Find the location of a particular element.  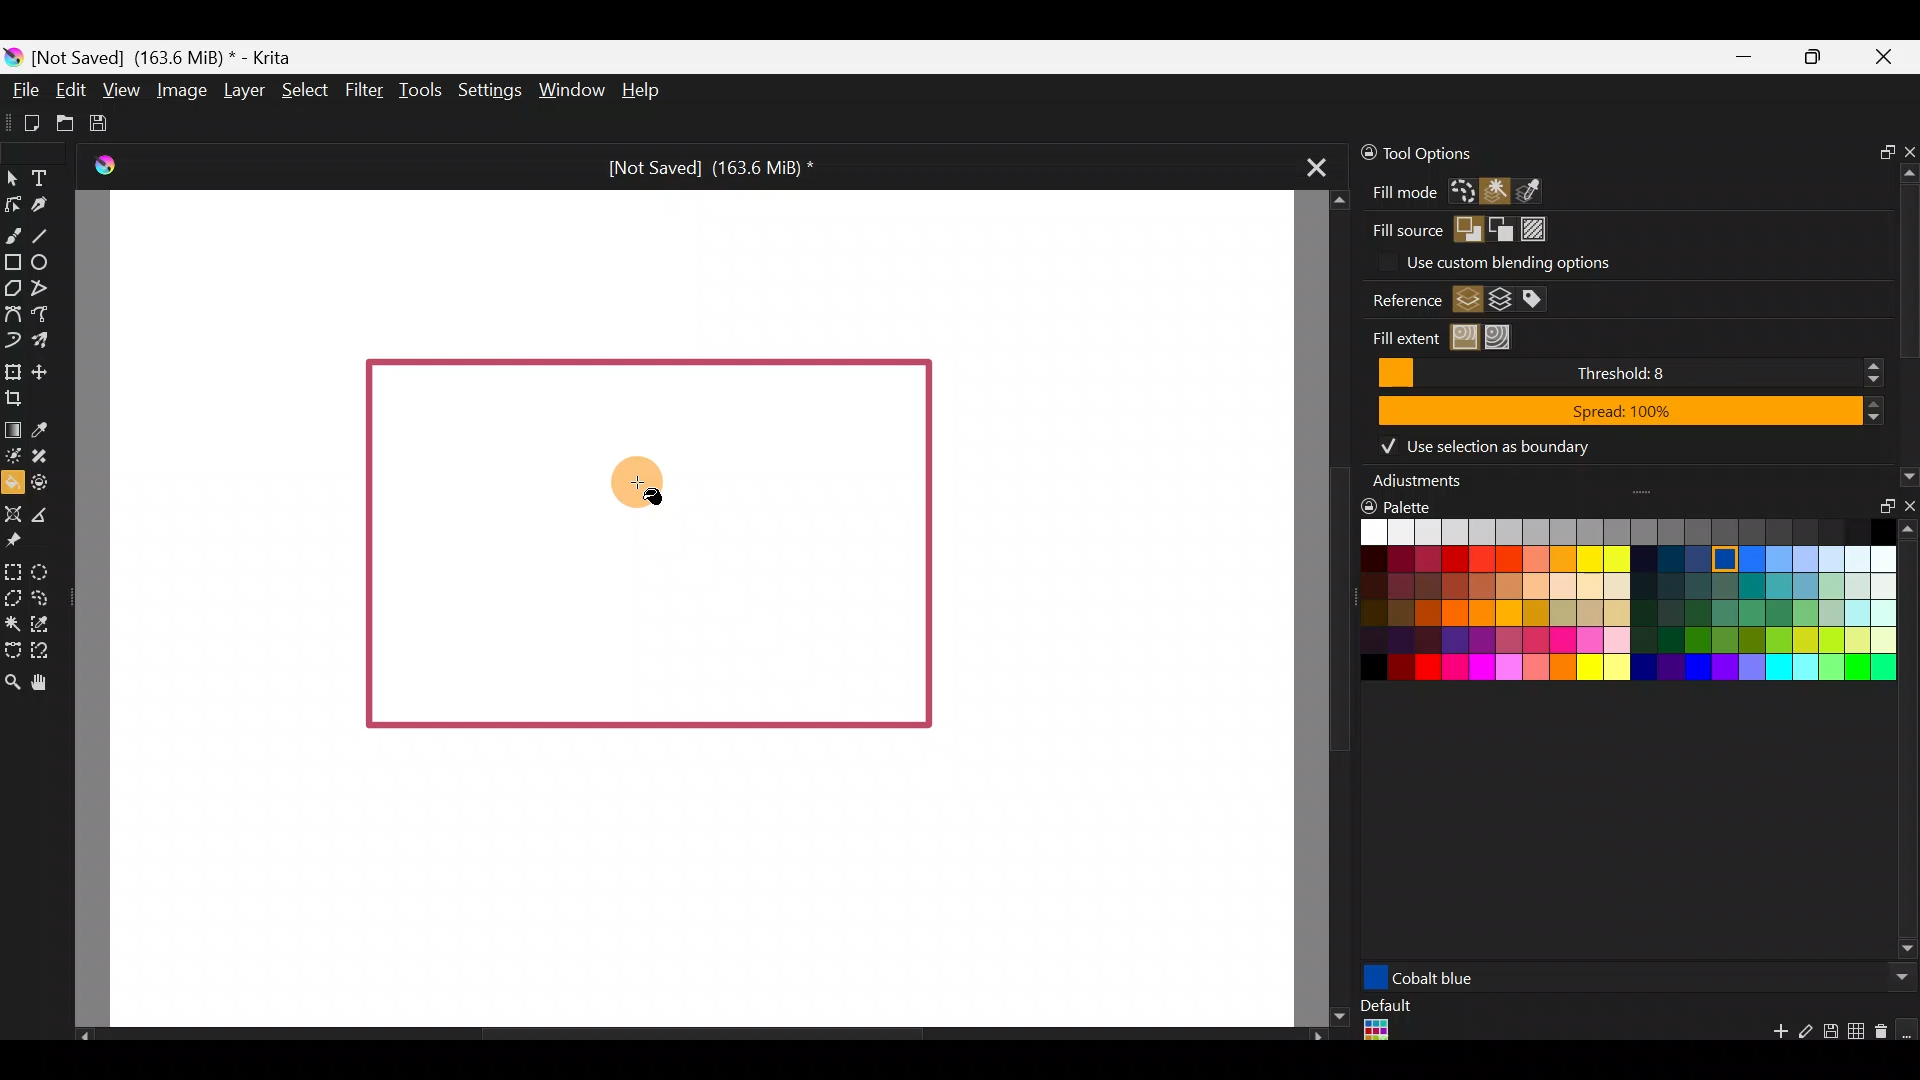

Fill regions from the merging of layers is located at coordinates (1501, 300).